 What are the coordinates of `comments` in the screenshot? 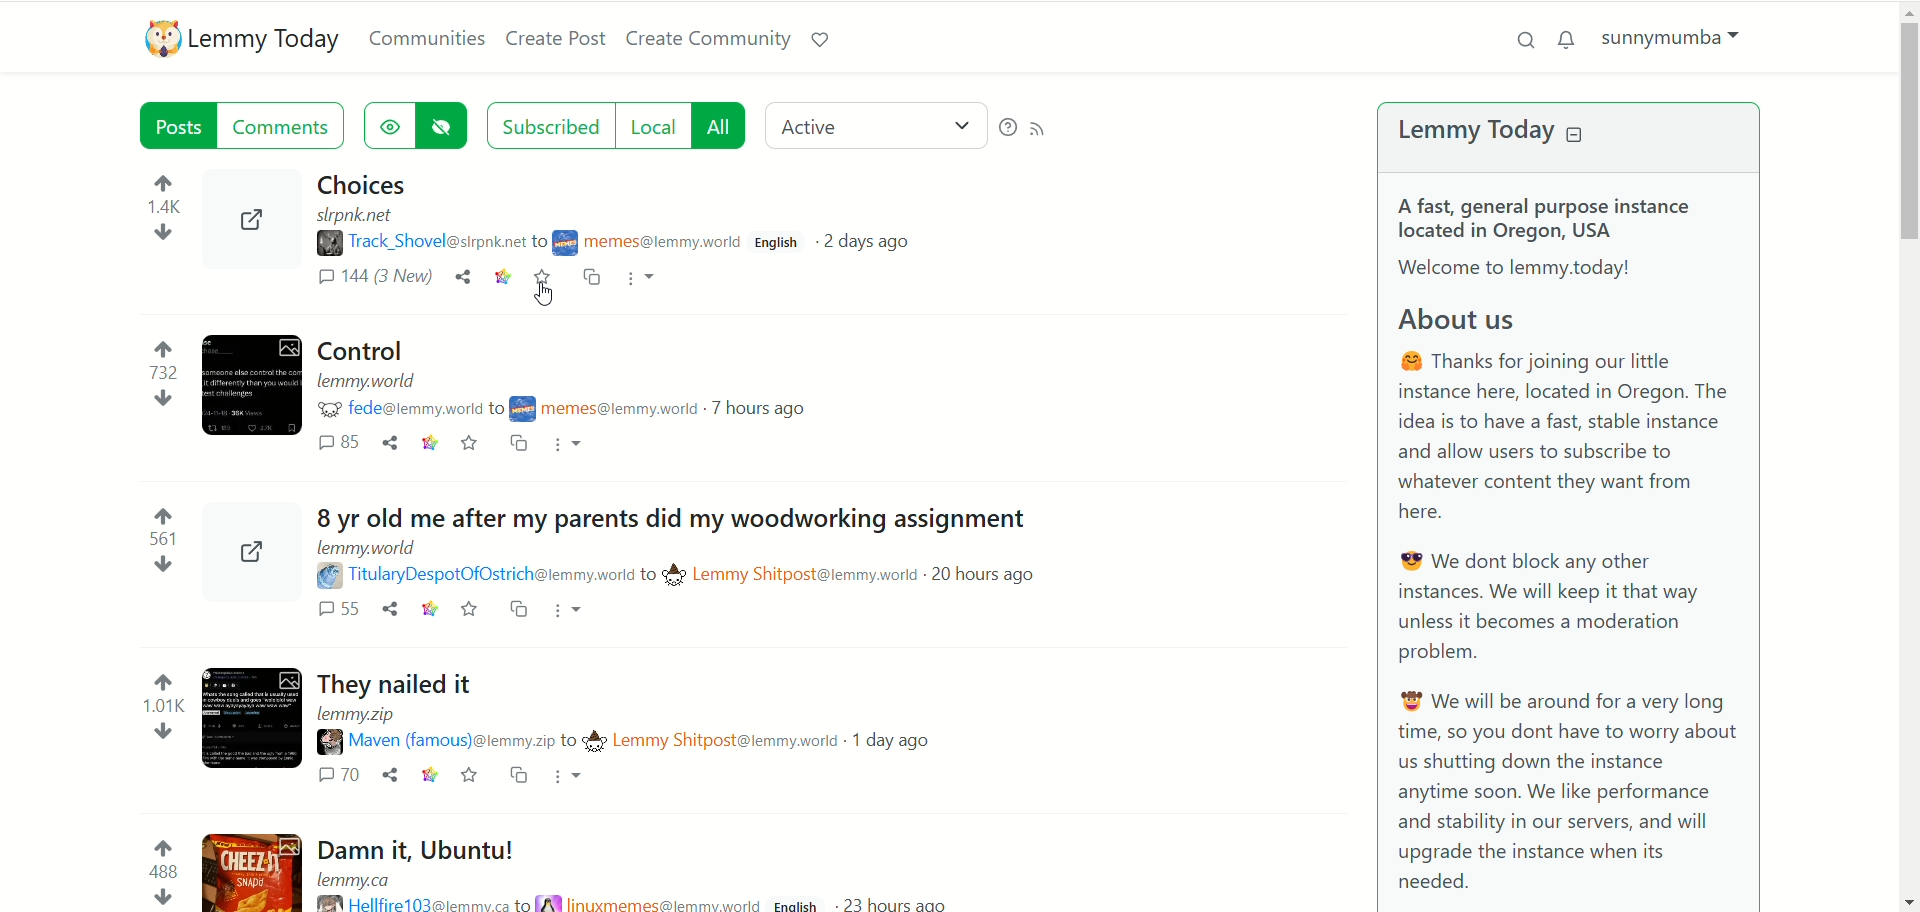 It's located at (370, 280).